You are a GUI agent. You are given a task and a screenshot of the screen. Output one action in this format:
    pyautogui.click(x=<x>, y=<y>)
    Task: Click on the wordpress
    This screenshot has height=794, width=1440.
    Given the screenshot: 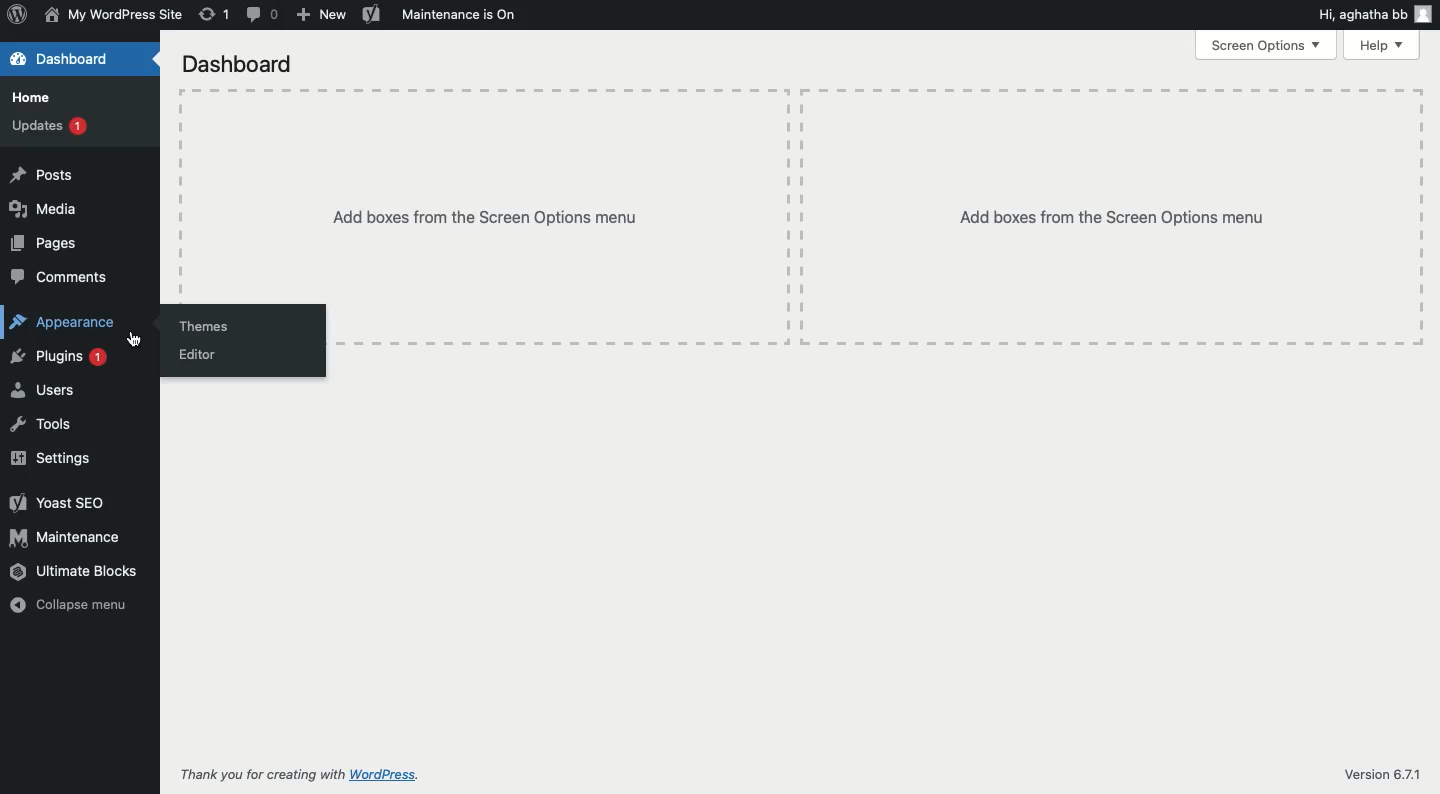 What is the action you would take?
    pyautogui.click(x=388, y=774)
    